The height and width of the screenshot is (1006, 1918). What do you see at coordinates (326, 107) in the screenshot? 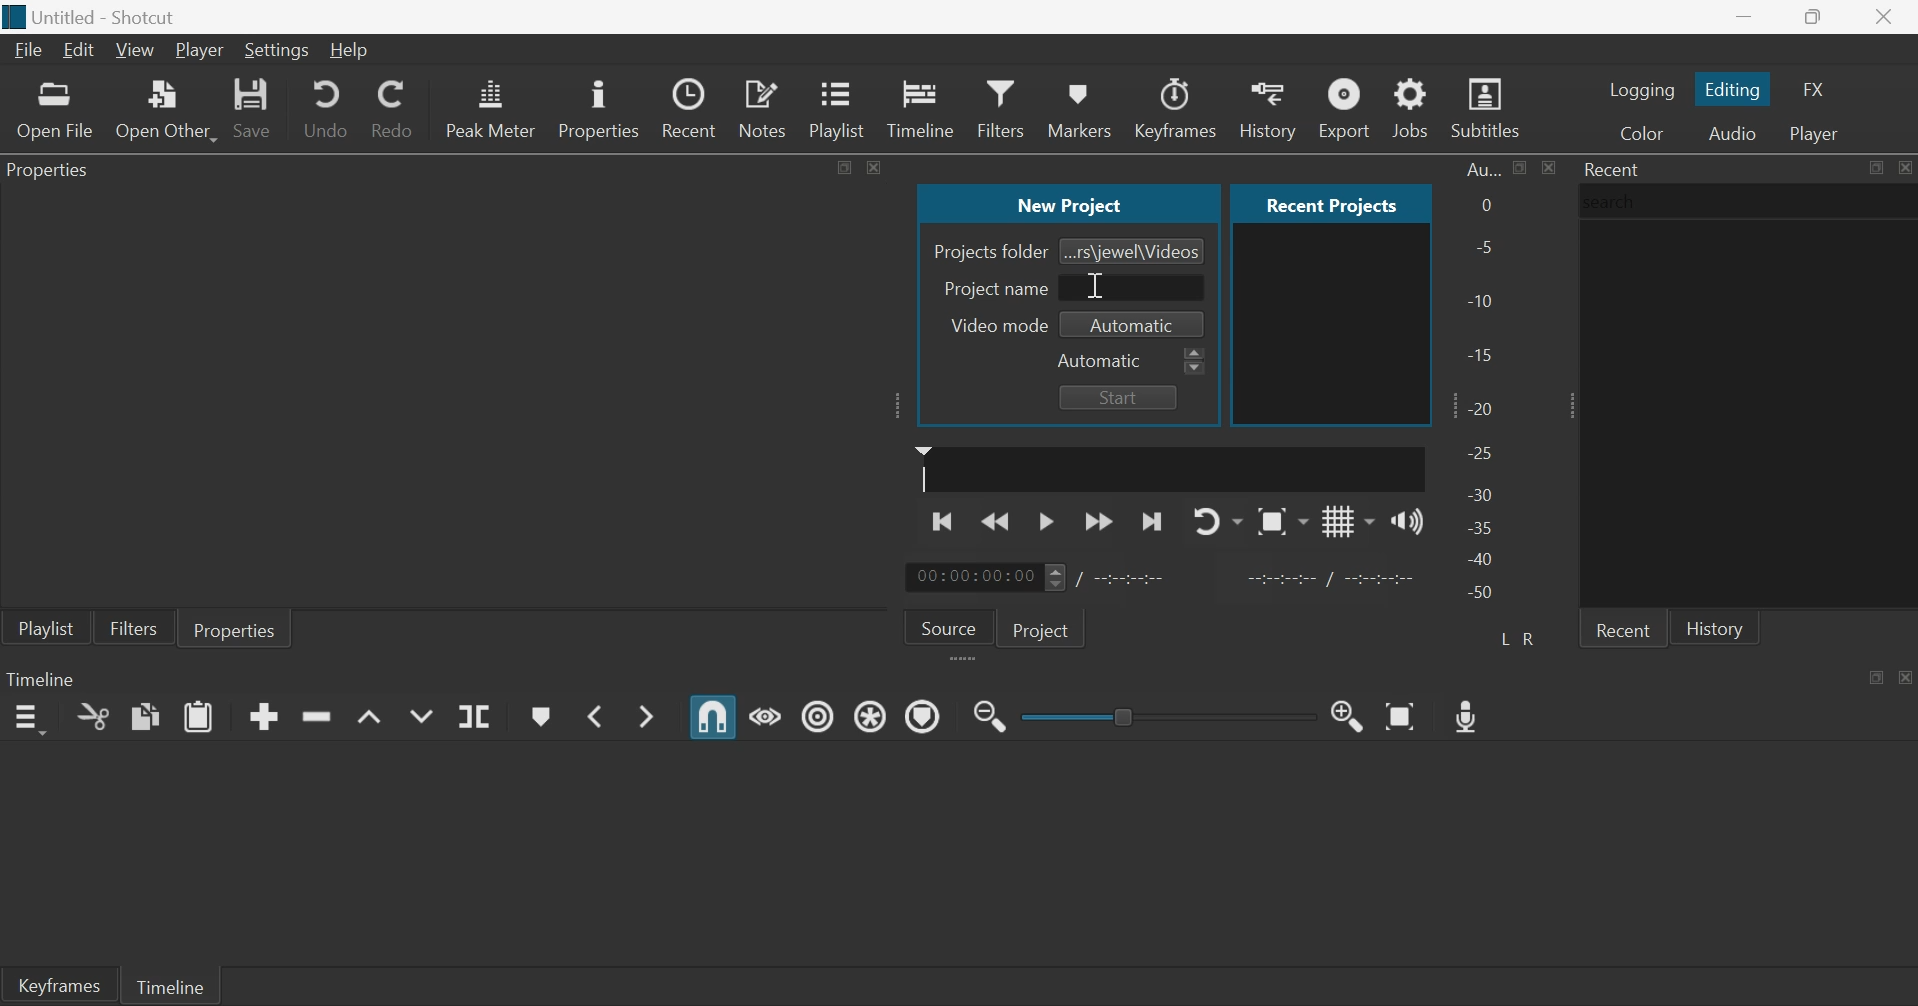
I see `Undo` at bounding box center [326, 107].